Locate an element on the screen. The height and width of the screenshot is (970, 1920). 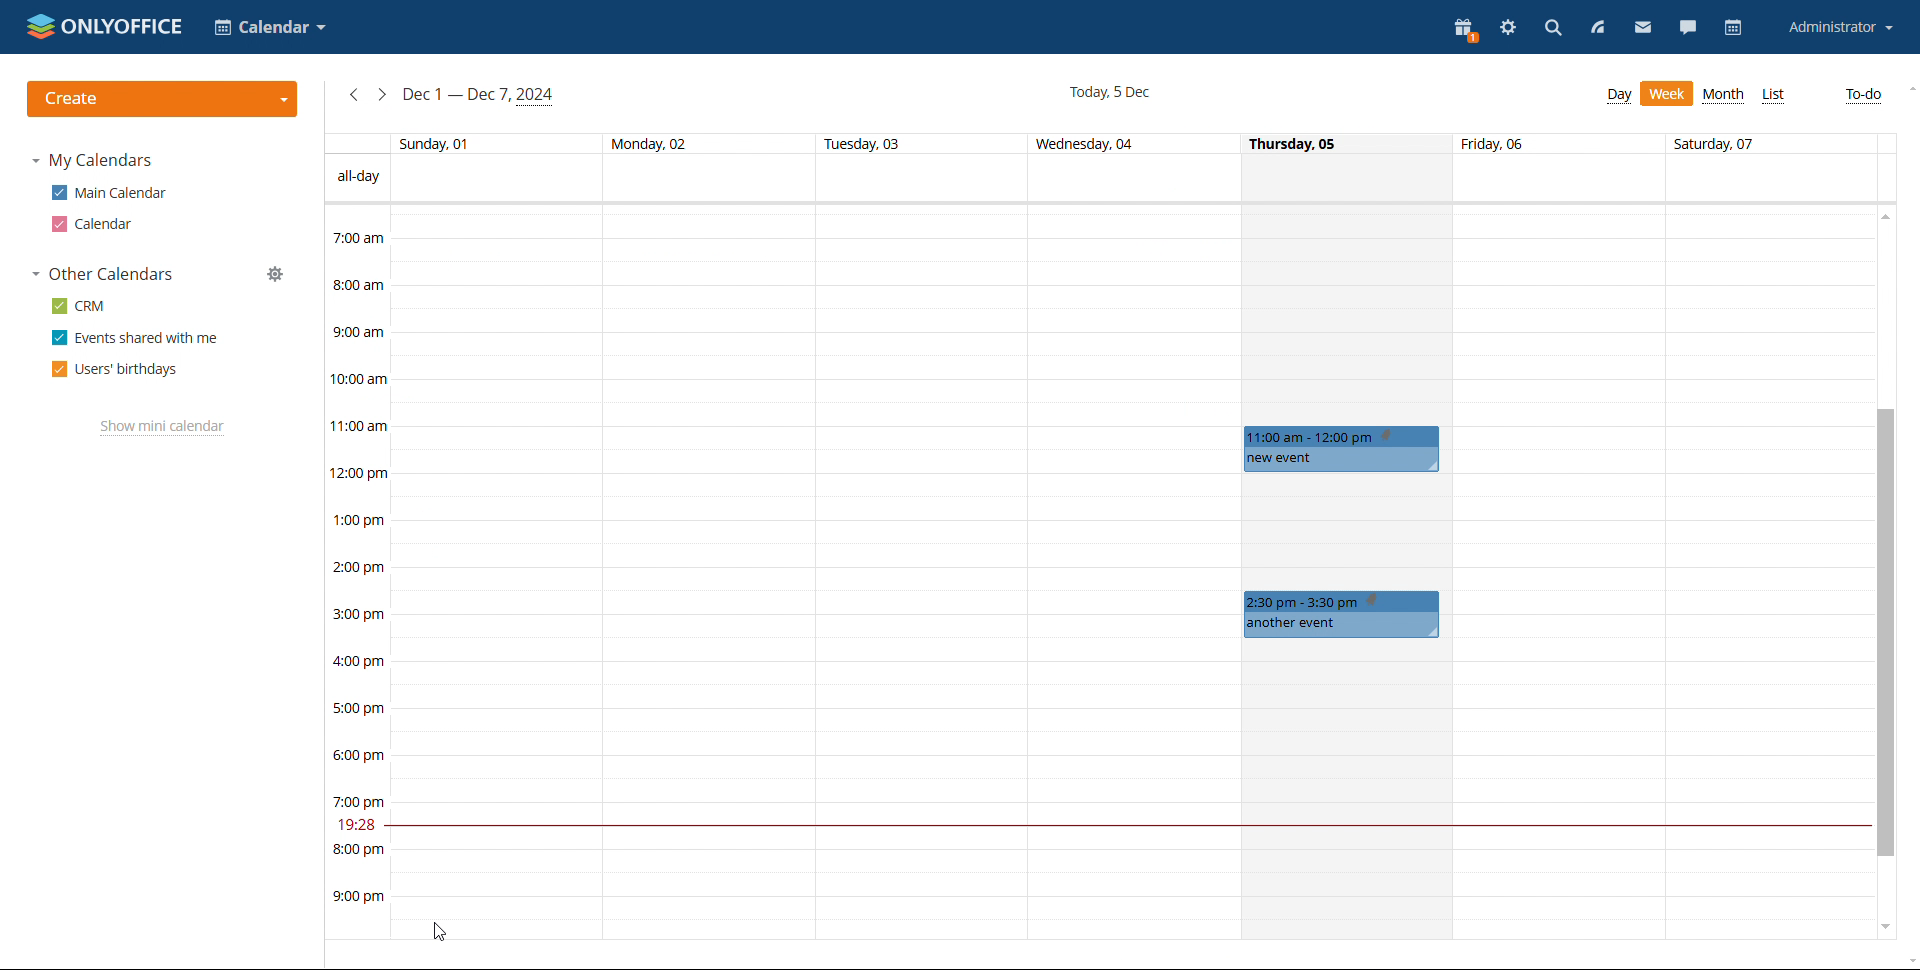
previous week is located at coordinates (352, 93).